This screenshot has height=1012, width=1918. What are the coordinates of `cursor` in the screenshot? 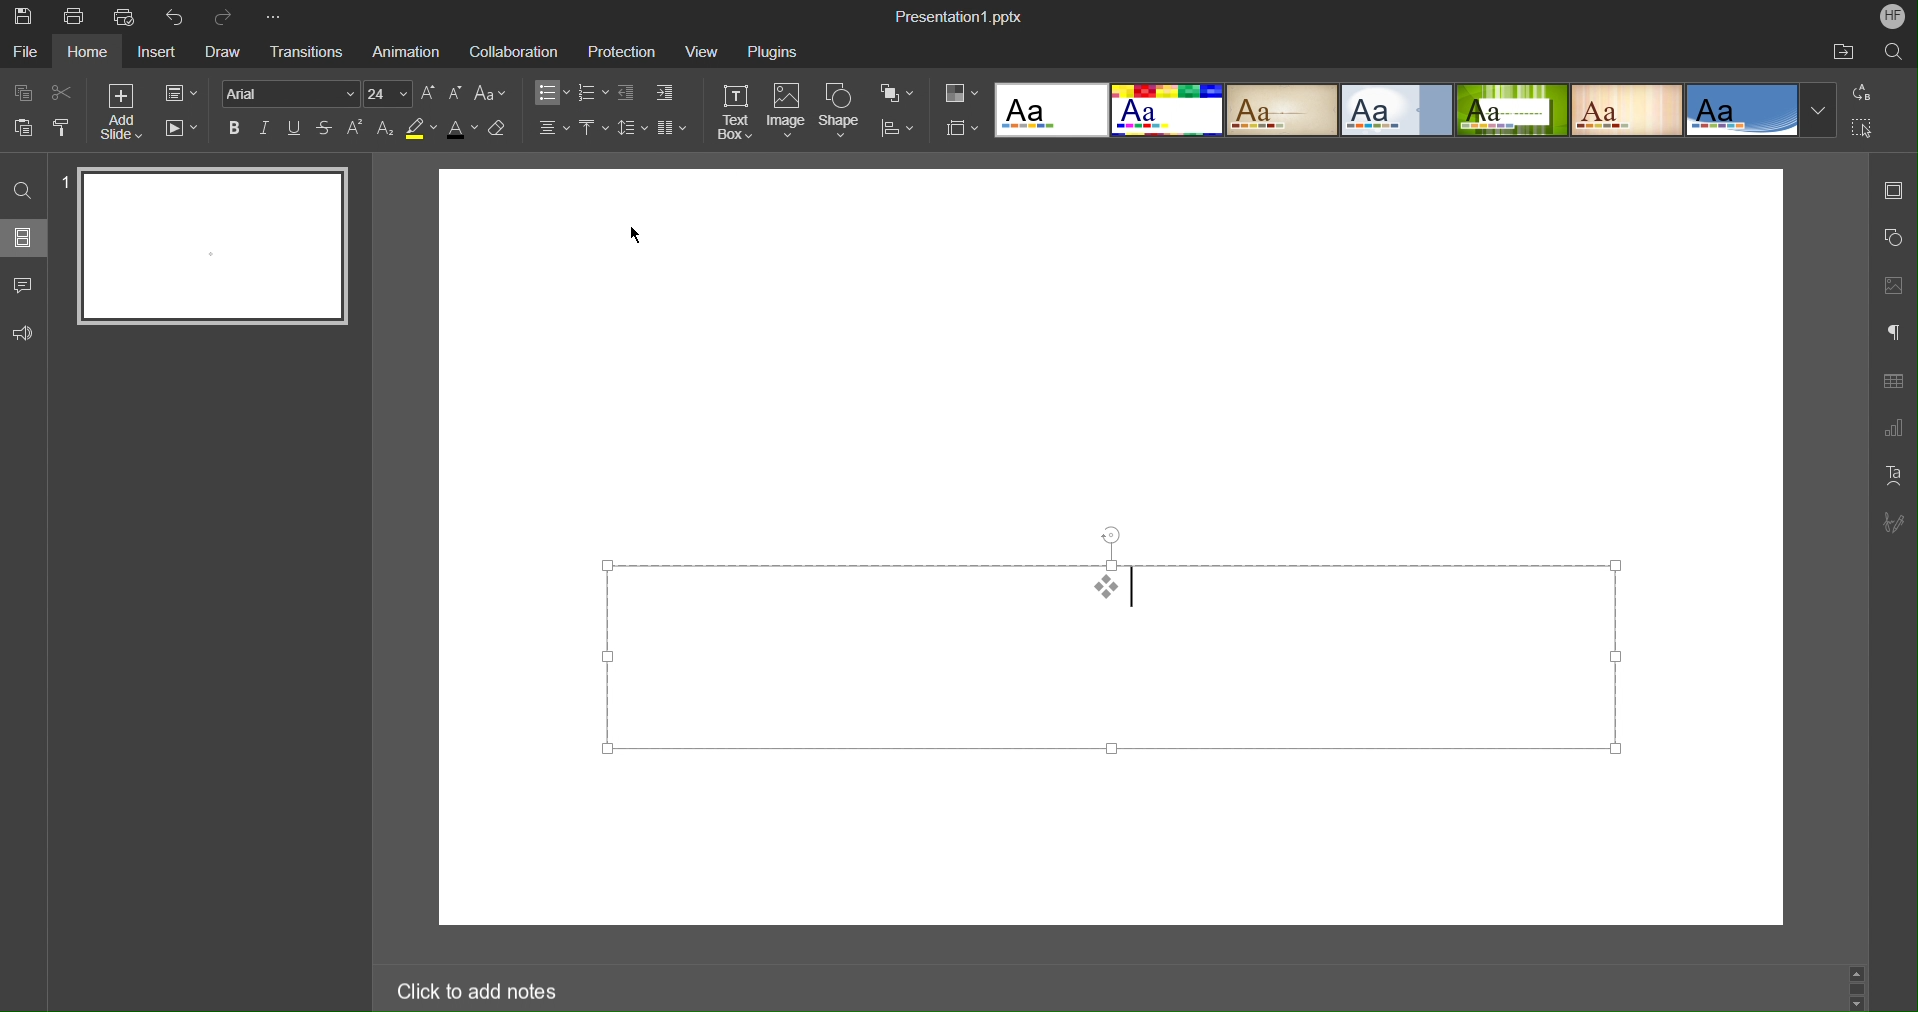 It's located at (637, 236).